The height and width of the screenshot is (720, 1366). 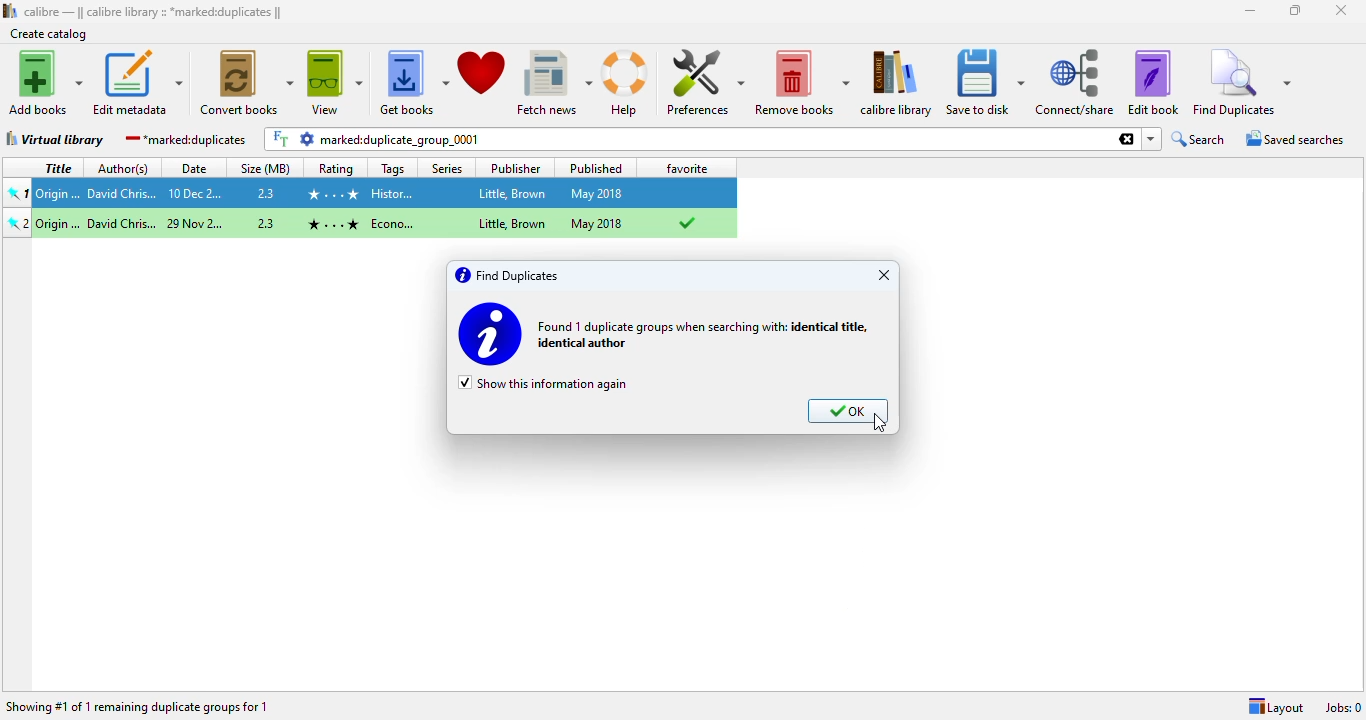 I want to click on edit book, so click(x=1154, y=83).